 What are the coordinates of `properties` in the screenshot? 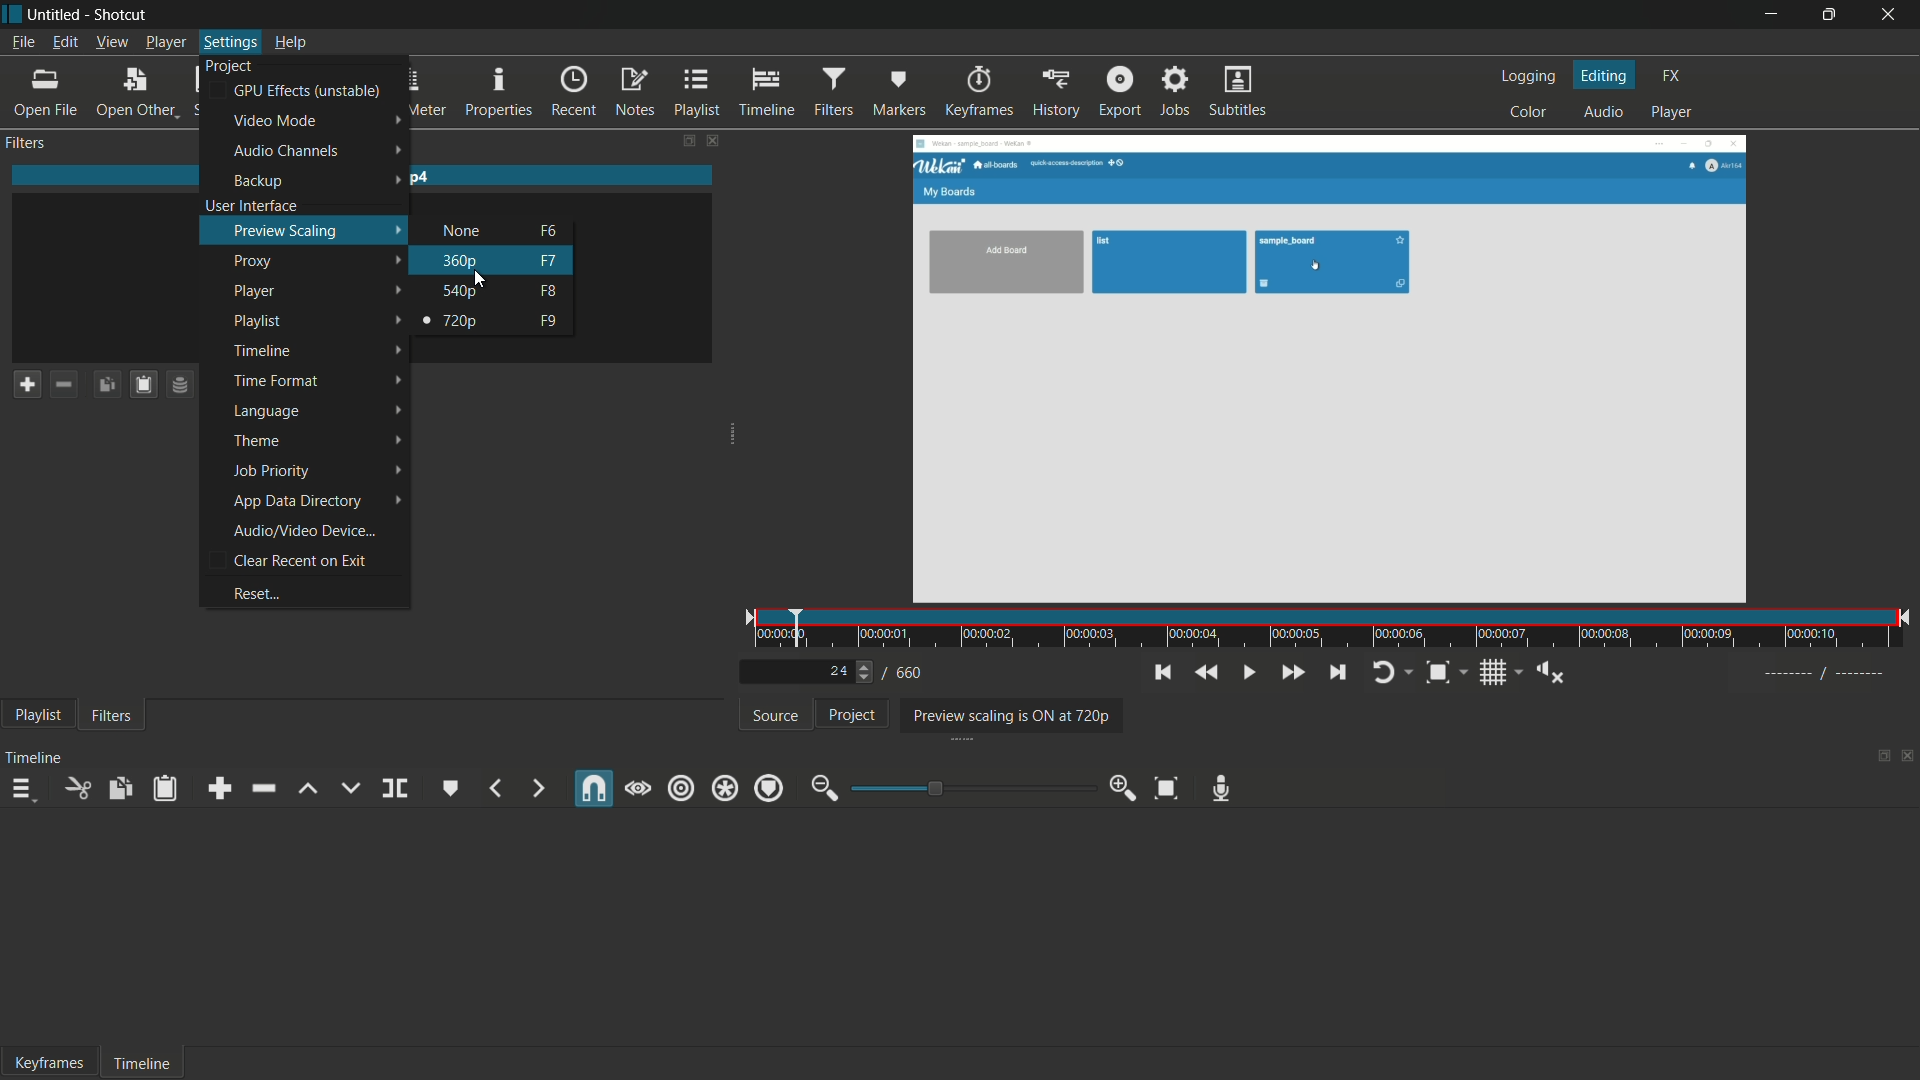 It's located at (500, 91).